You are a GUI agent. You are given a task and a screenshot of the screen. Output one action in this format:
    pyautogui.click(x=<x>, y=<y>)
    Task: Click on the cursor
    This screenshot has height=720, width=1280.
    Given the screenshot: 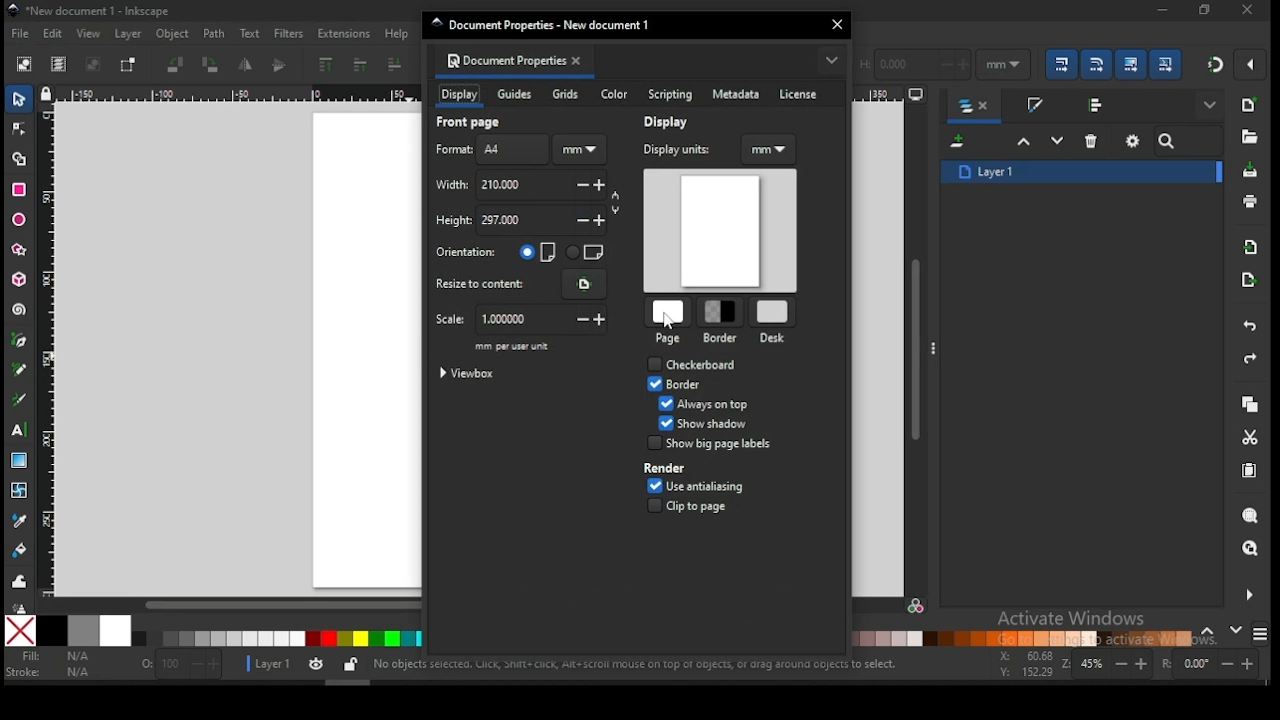 What is the action you would take?
    pyautogui.click(x=668, y=320)
    